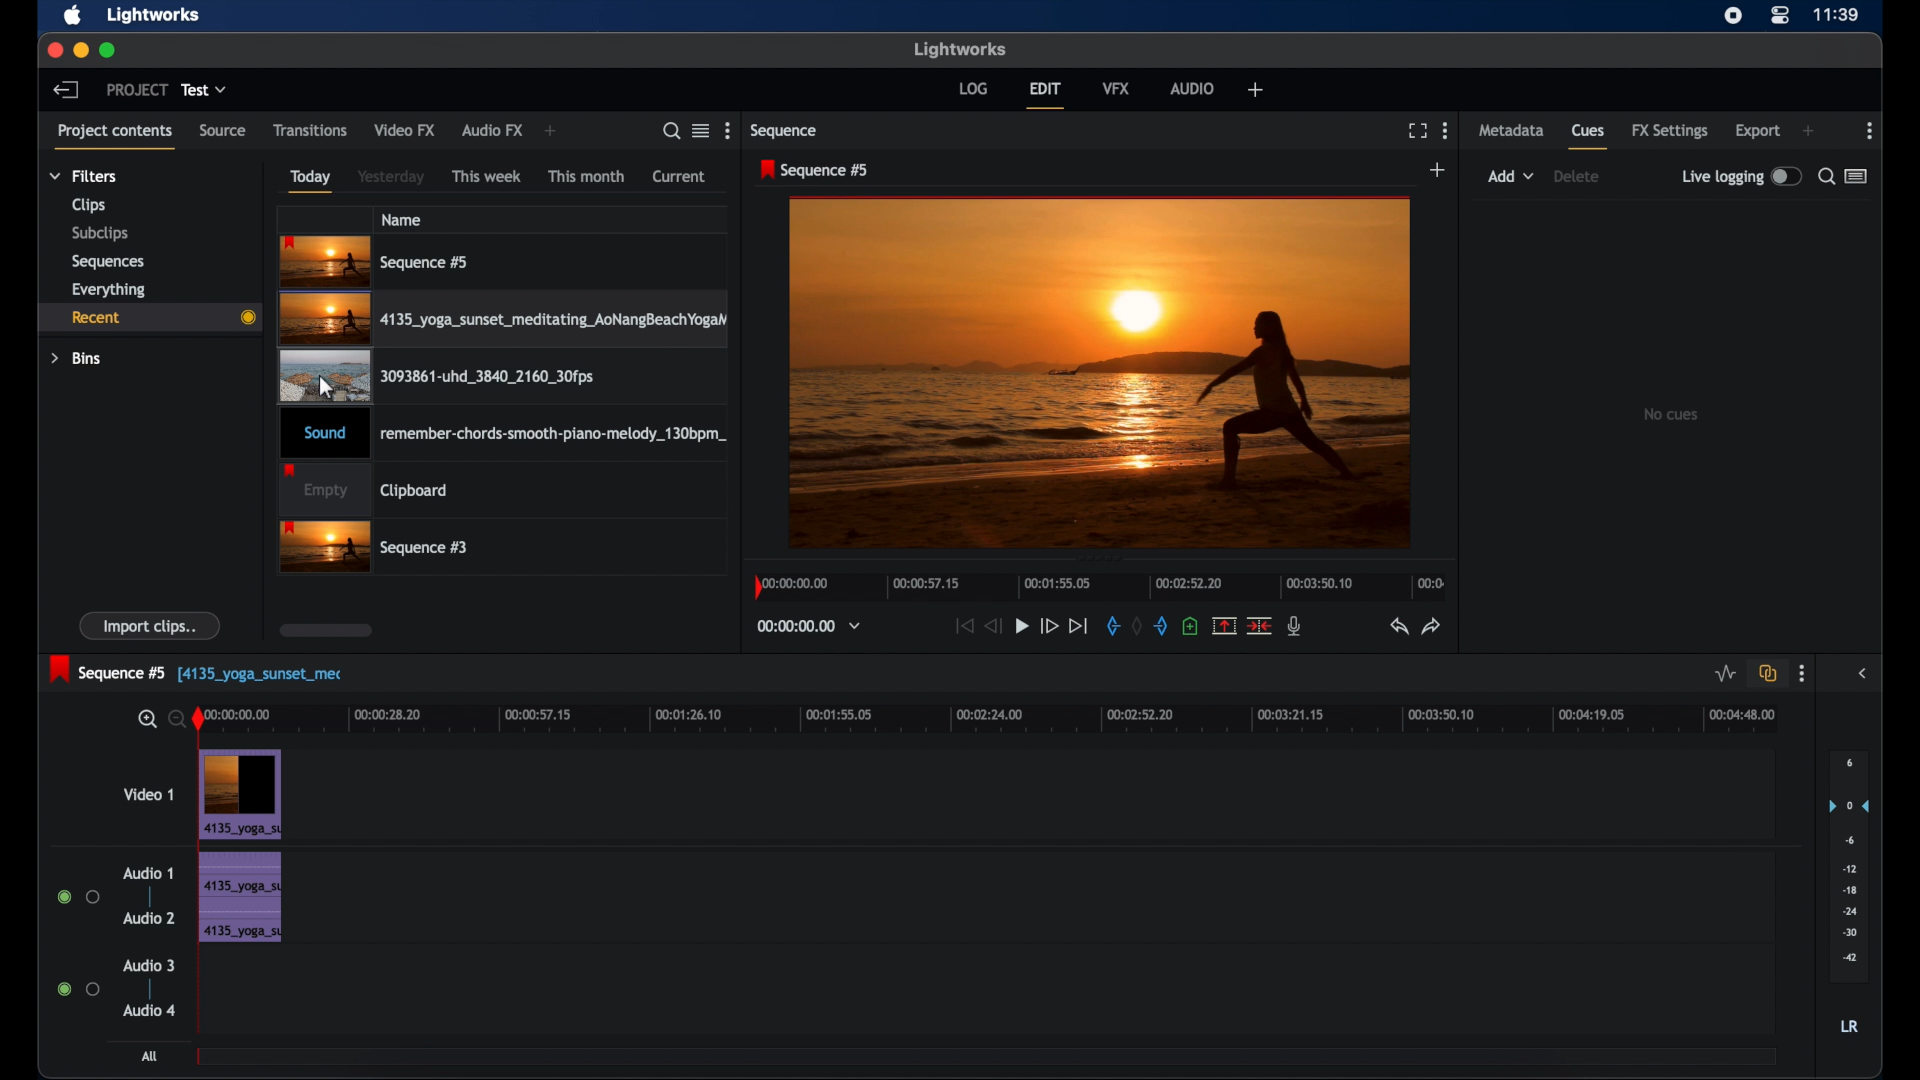 The width and height of the screenshot is (1920, 1080). Describe the element at coordinates (82, 50) in the screenshot. I see `minimize` at that location.